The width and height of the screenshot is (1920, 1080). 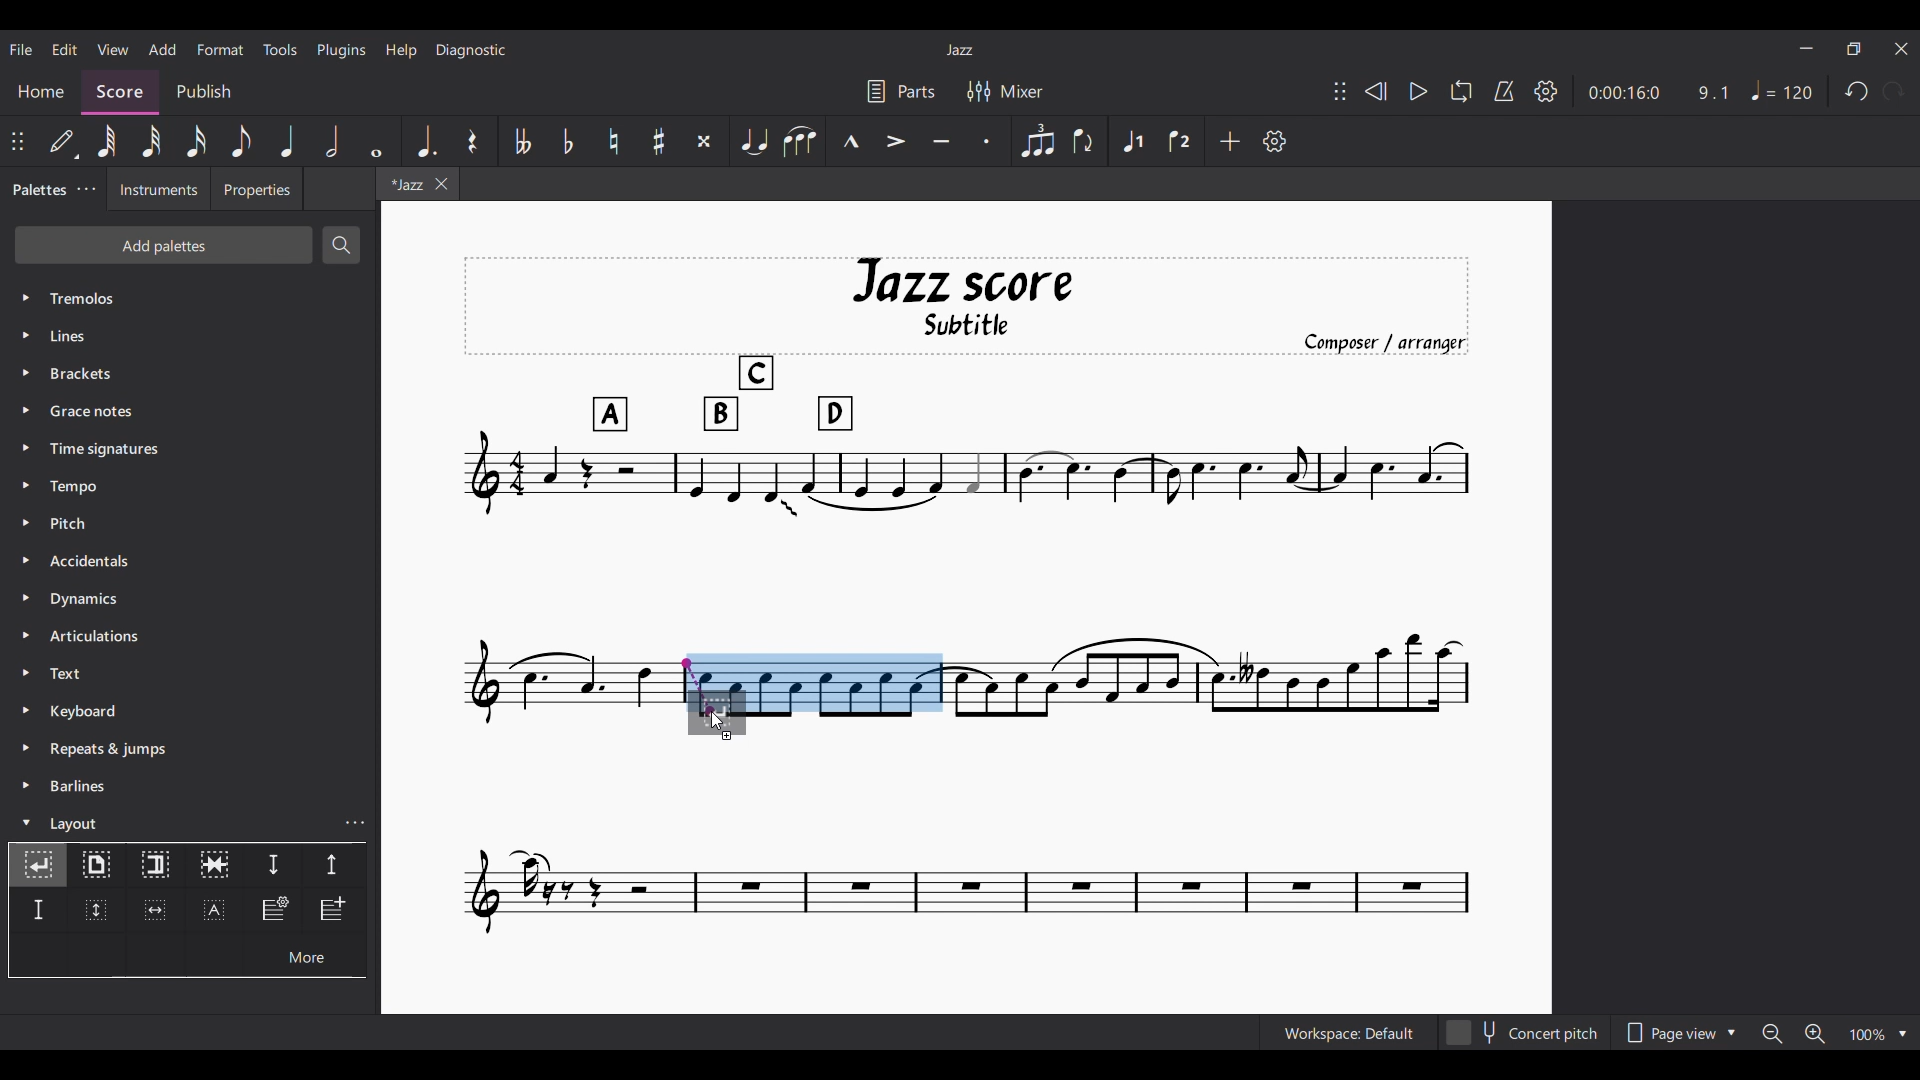 I want to click on Section break, so click(x=156, y=866).